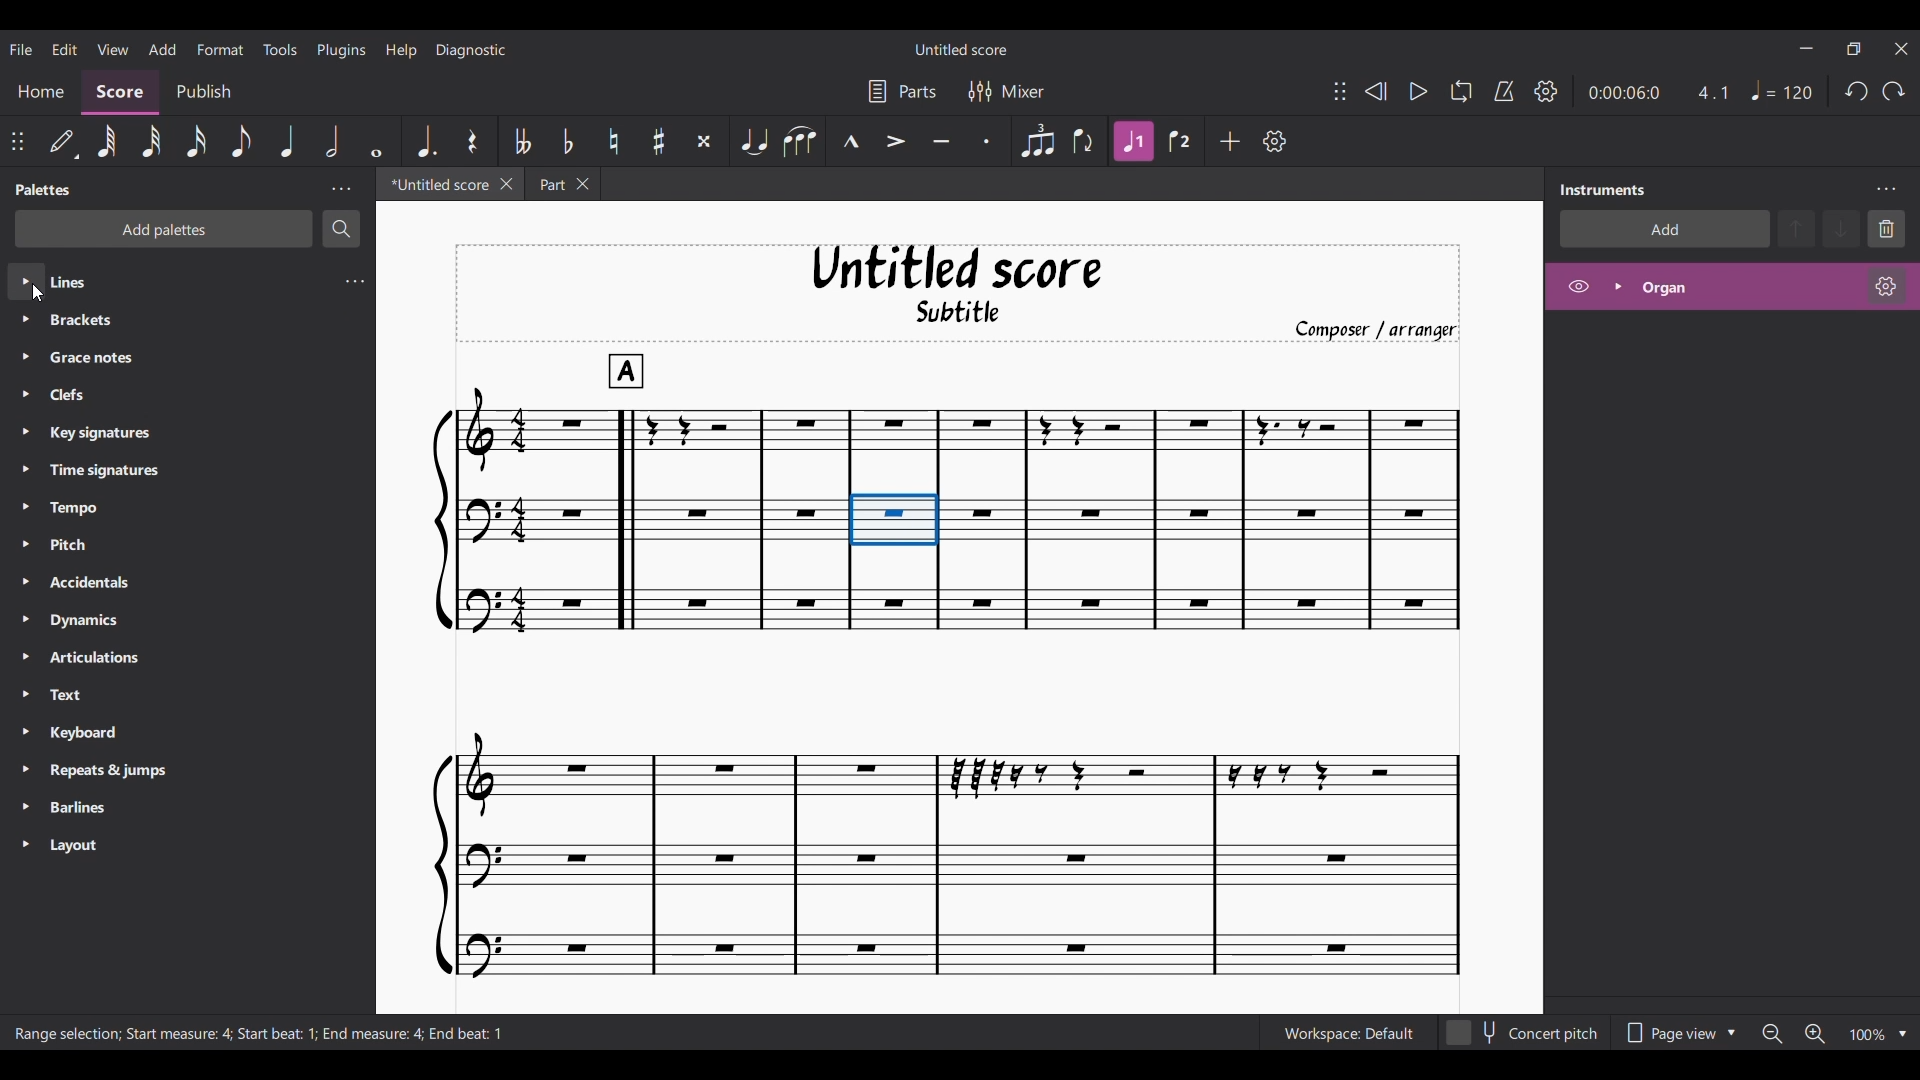 The image size is (1920, 1080). What do you see at coordinates (332, 141) in the screenshot?
I see `Half note` at bounding box center [332, 141].